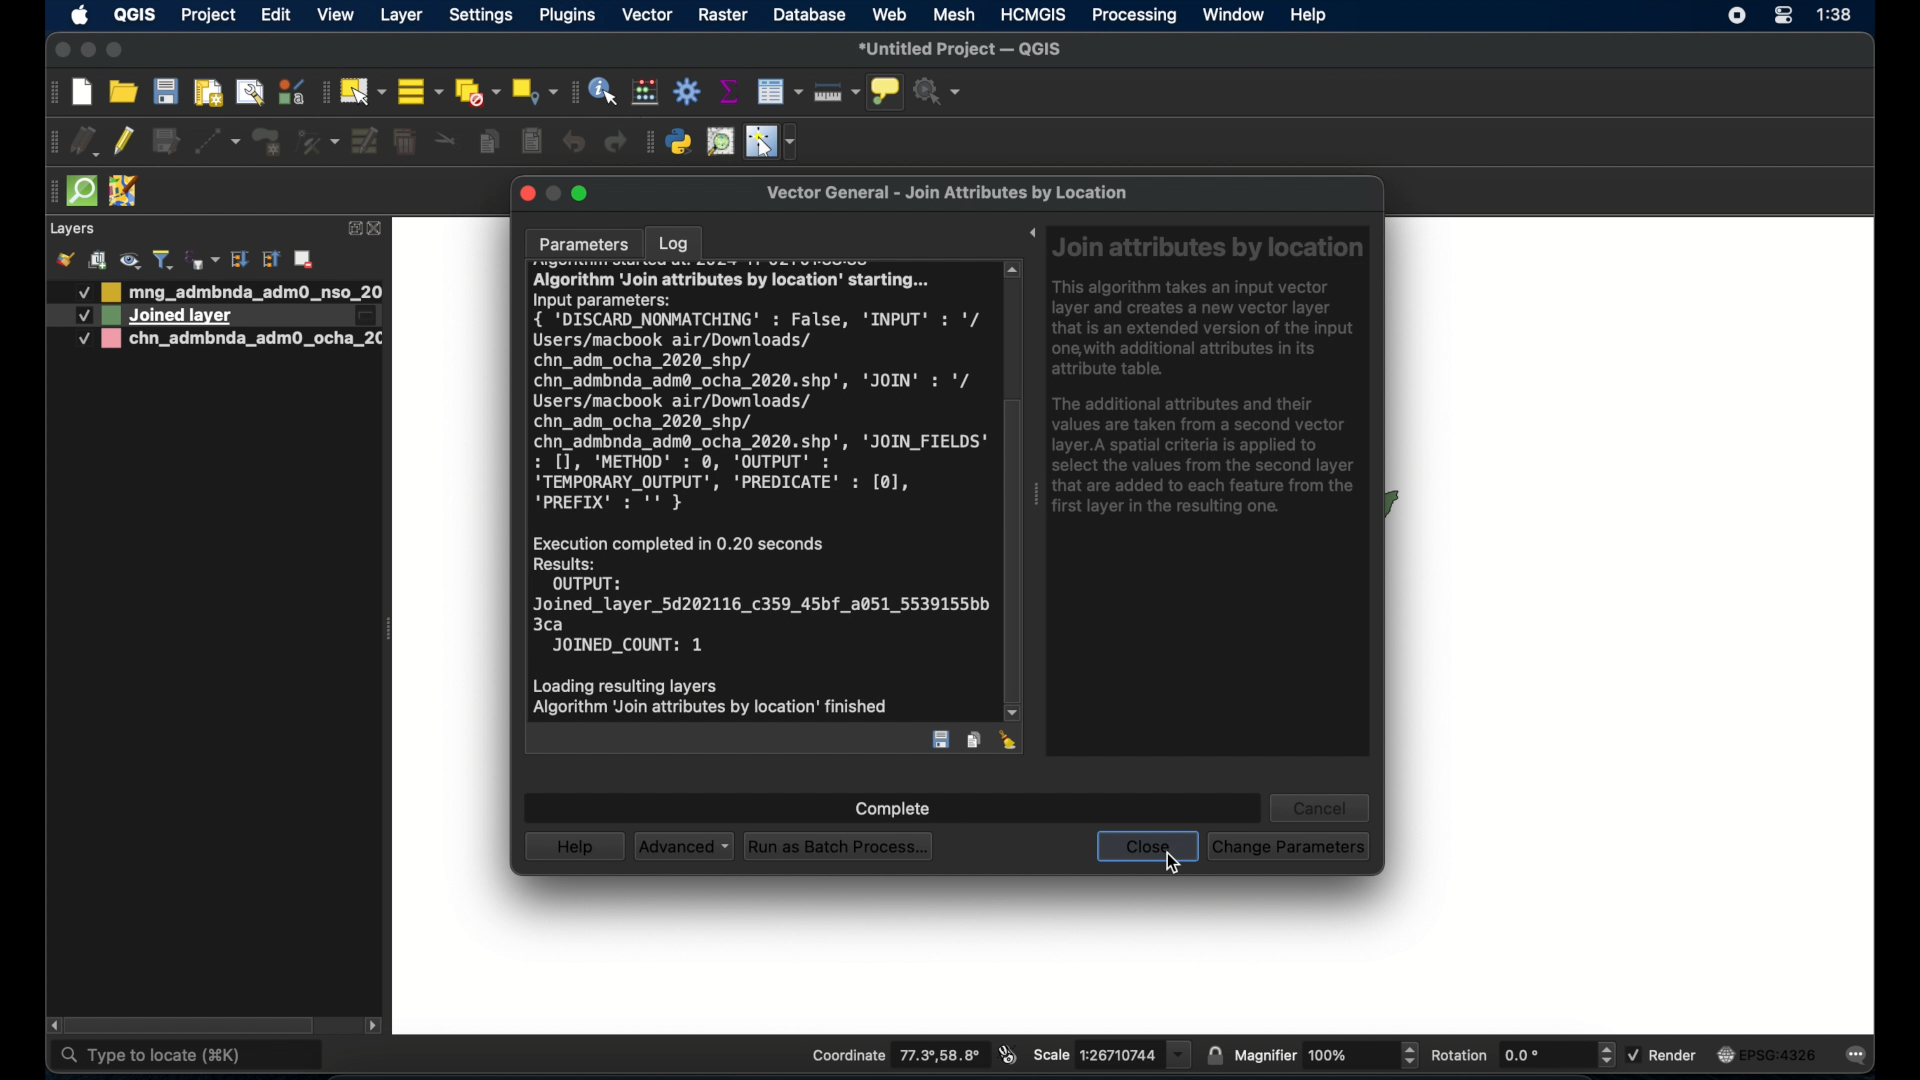 The height and width of the screenshot is (1080, 1920). I want to click on HCMGIS, so click(1032, 14).